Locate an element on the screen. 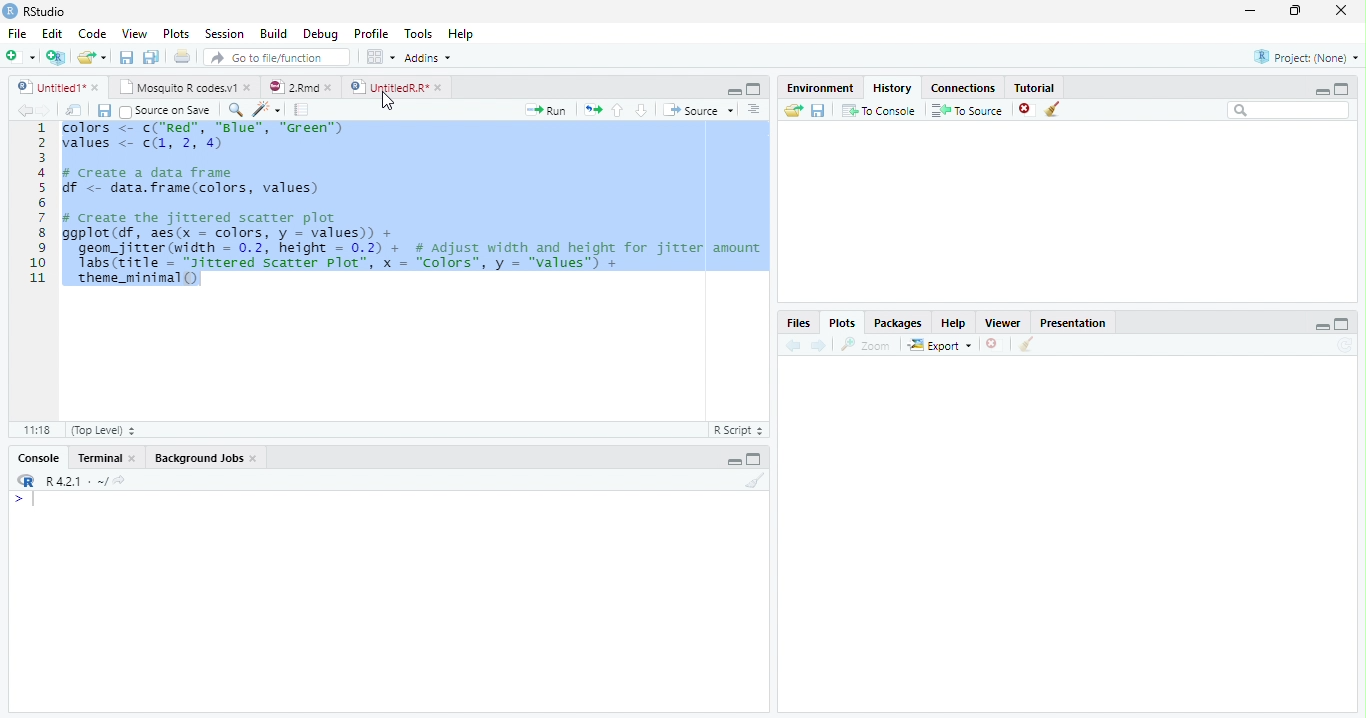 Image resolution: width=1366 pixels, height=718 pixels. Compile Report is located at coordinates (302, 111).